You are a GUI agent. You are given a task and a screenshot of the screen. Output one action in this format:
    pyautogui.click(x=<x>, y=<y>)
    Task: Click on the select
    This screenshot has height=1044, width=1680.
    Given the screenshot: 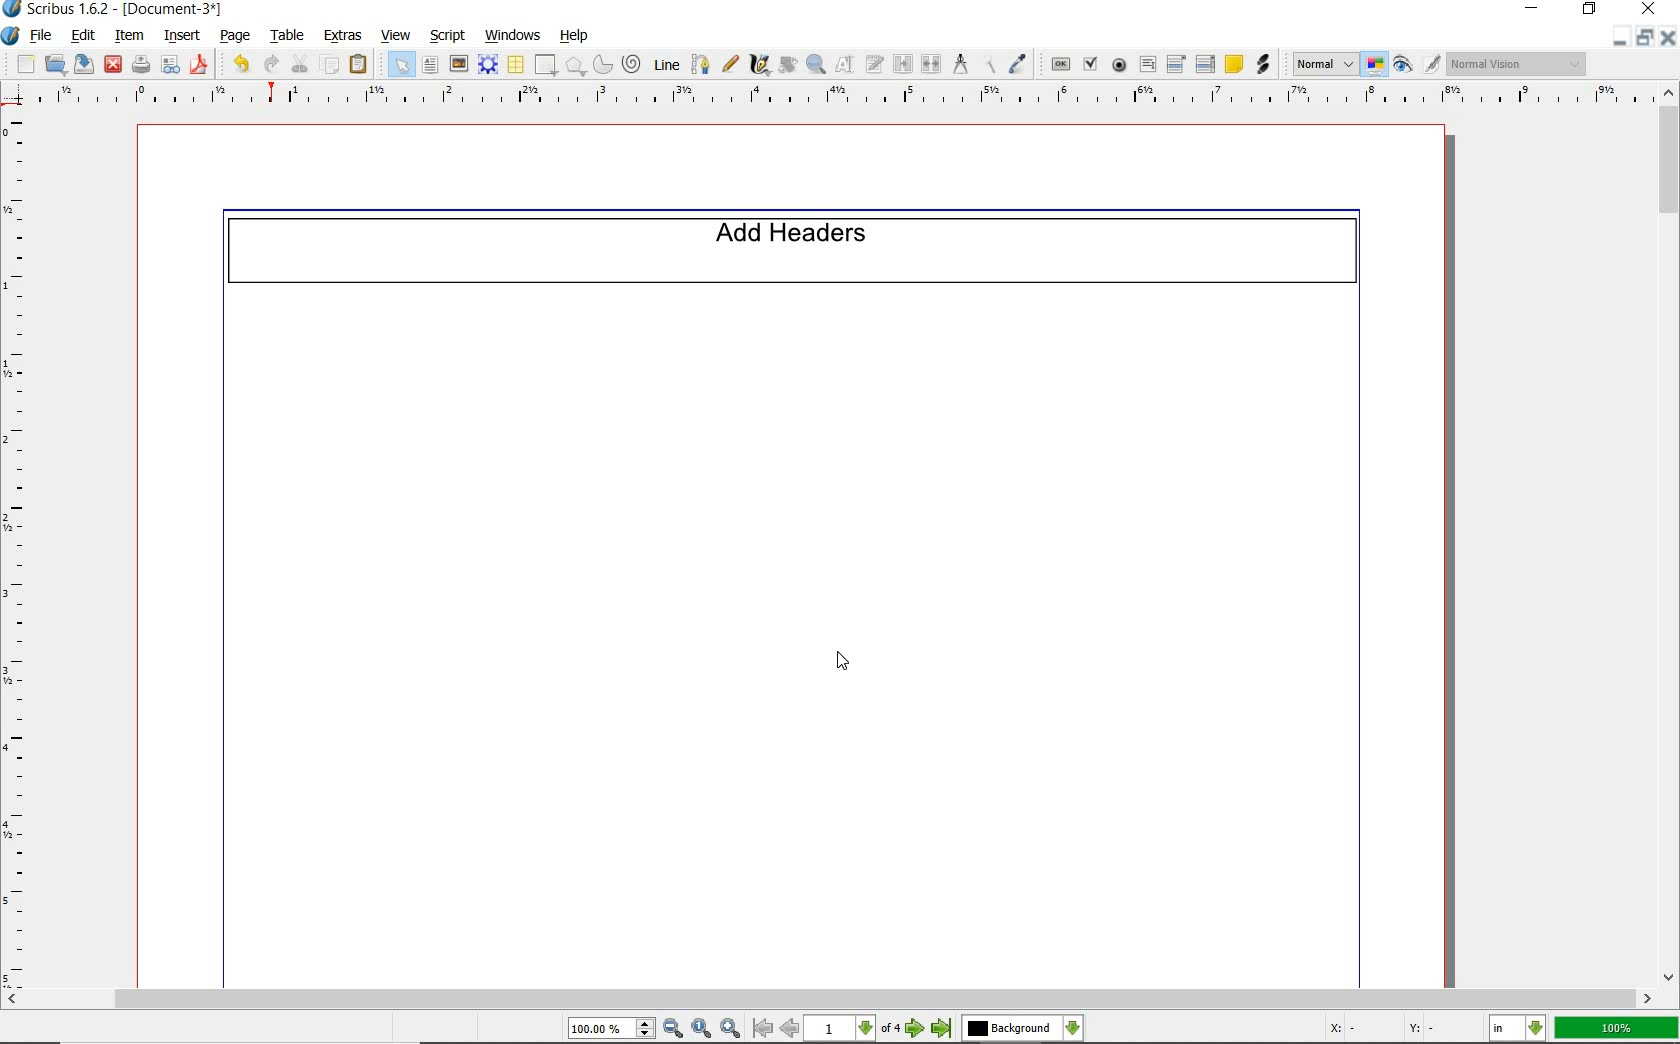 What is the action you would take?
    pyautogui.click(x=404, y=64)
    